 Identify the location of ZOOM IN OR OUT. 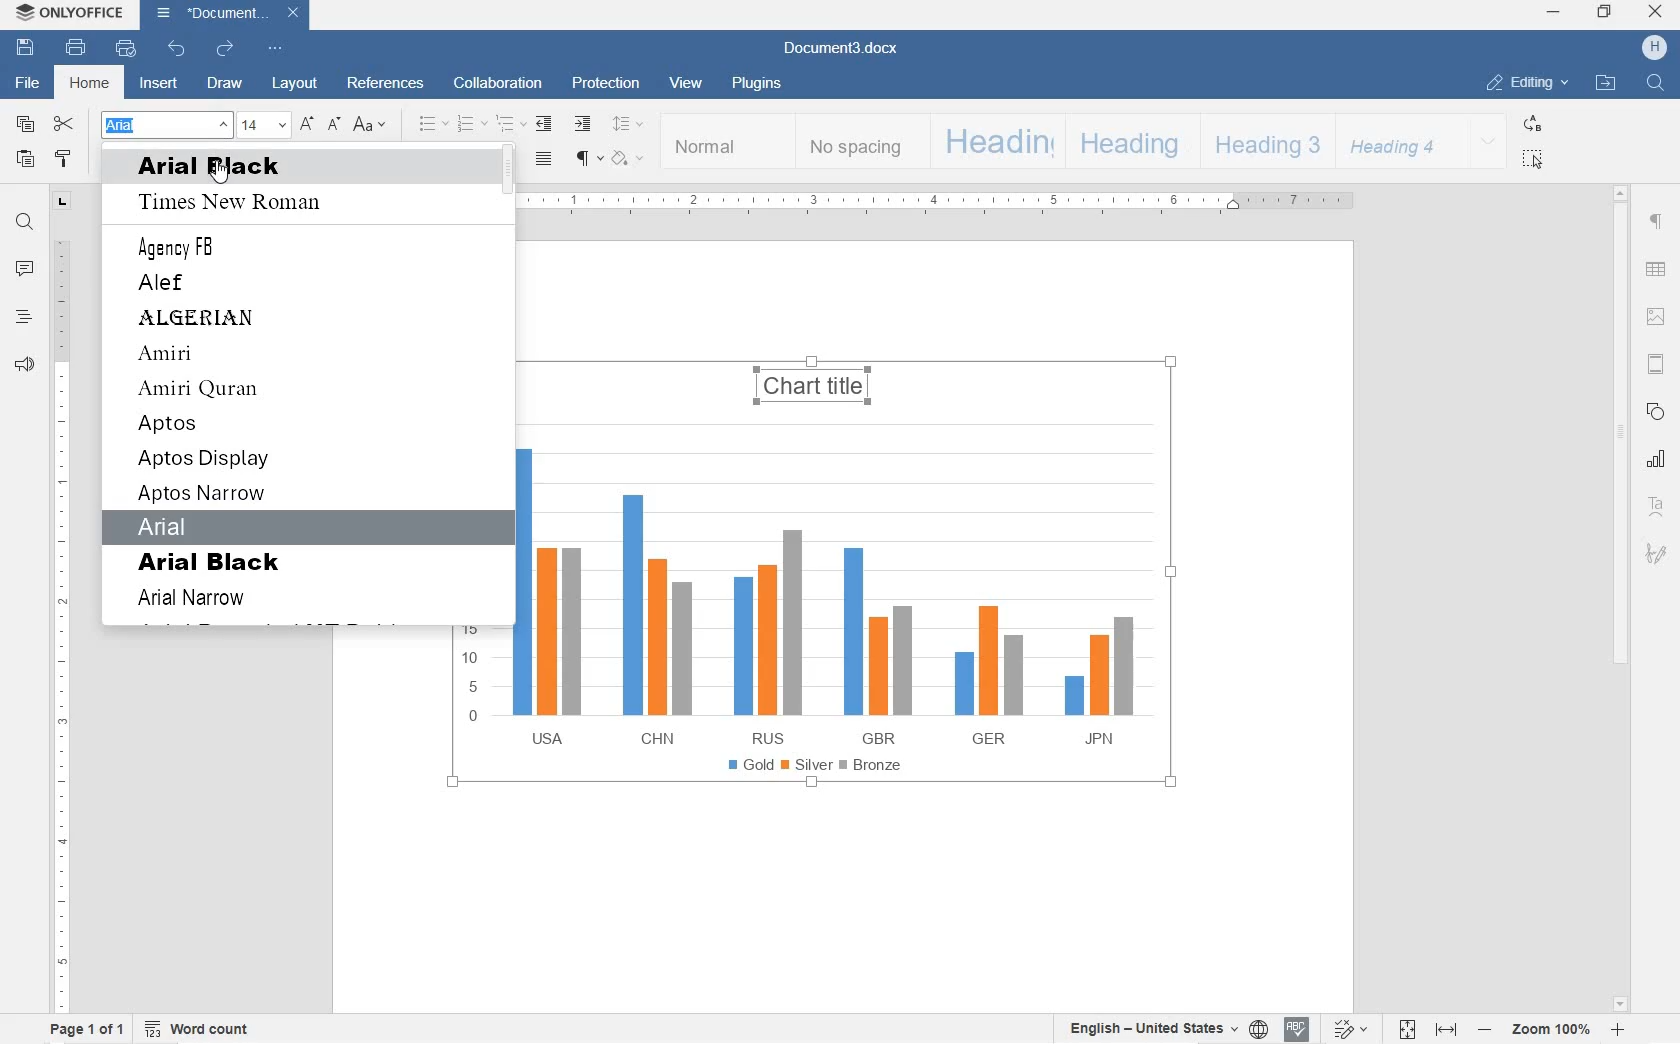
(1554, 1027).